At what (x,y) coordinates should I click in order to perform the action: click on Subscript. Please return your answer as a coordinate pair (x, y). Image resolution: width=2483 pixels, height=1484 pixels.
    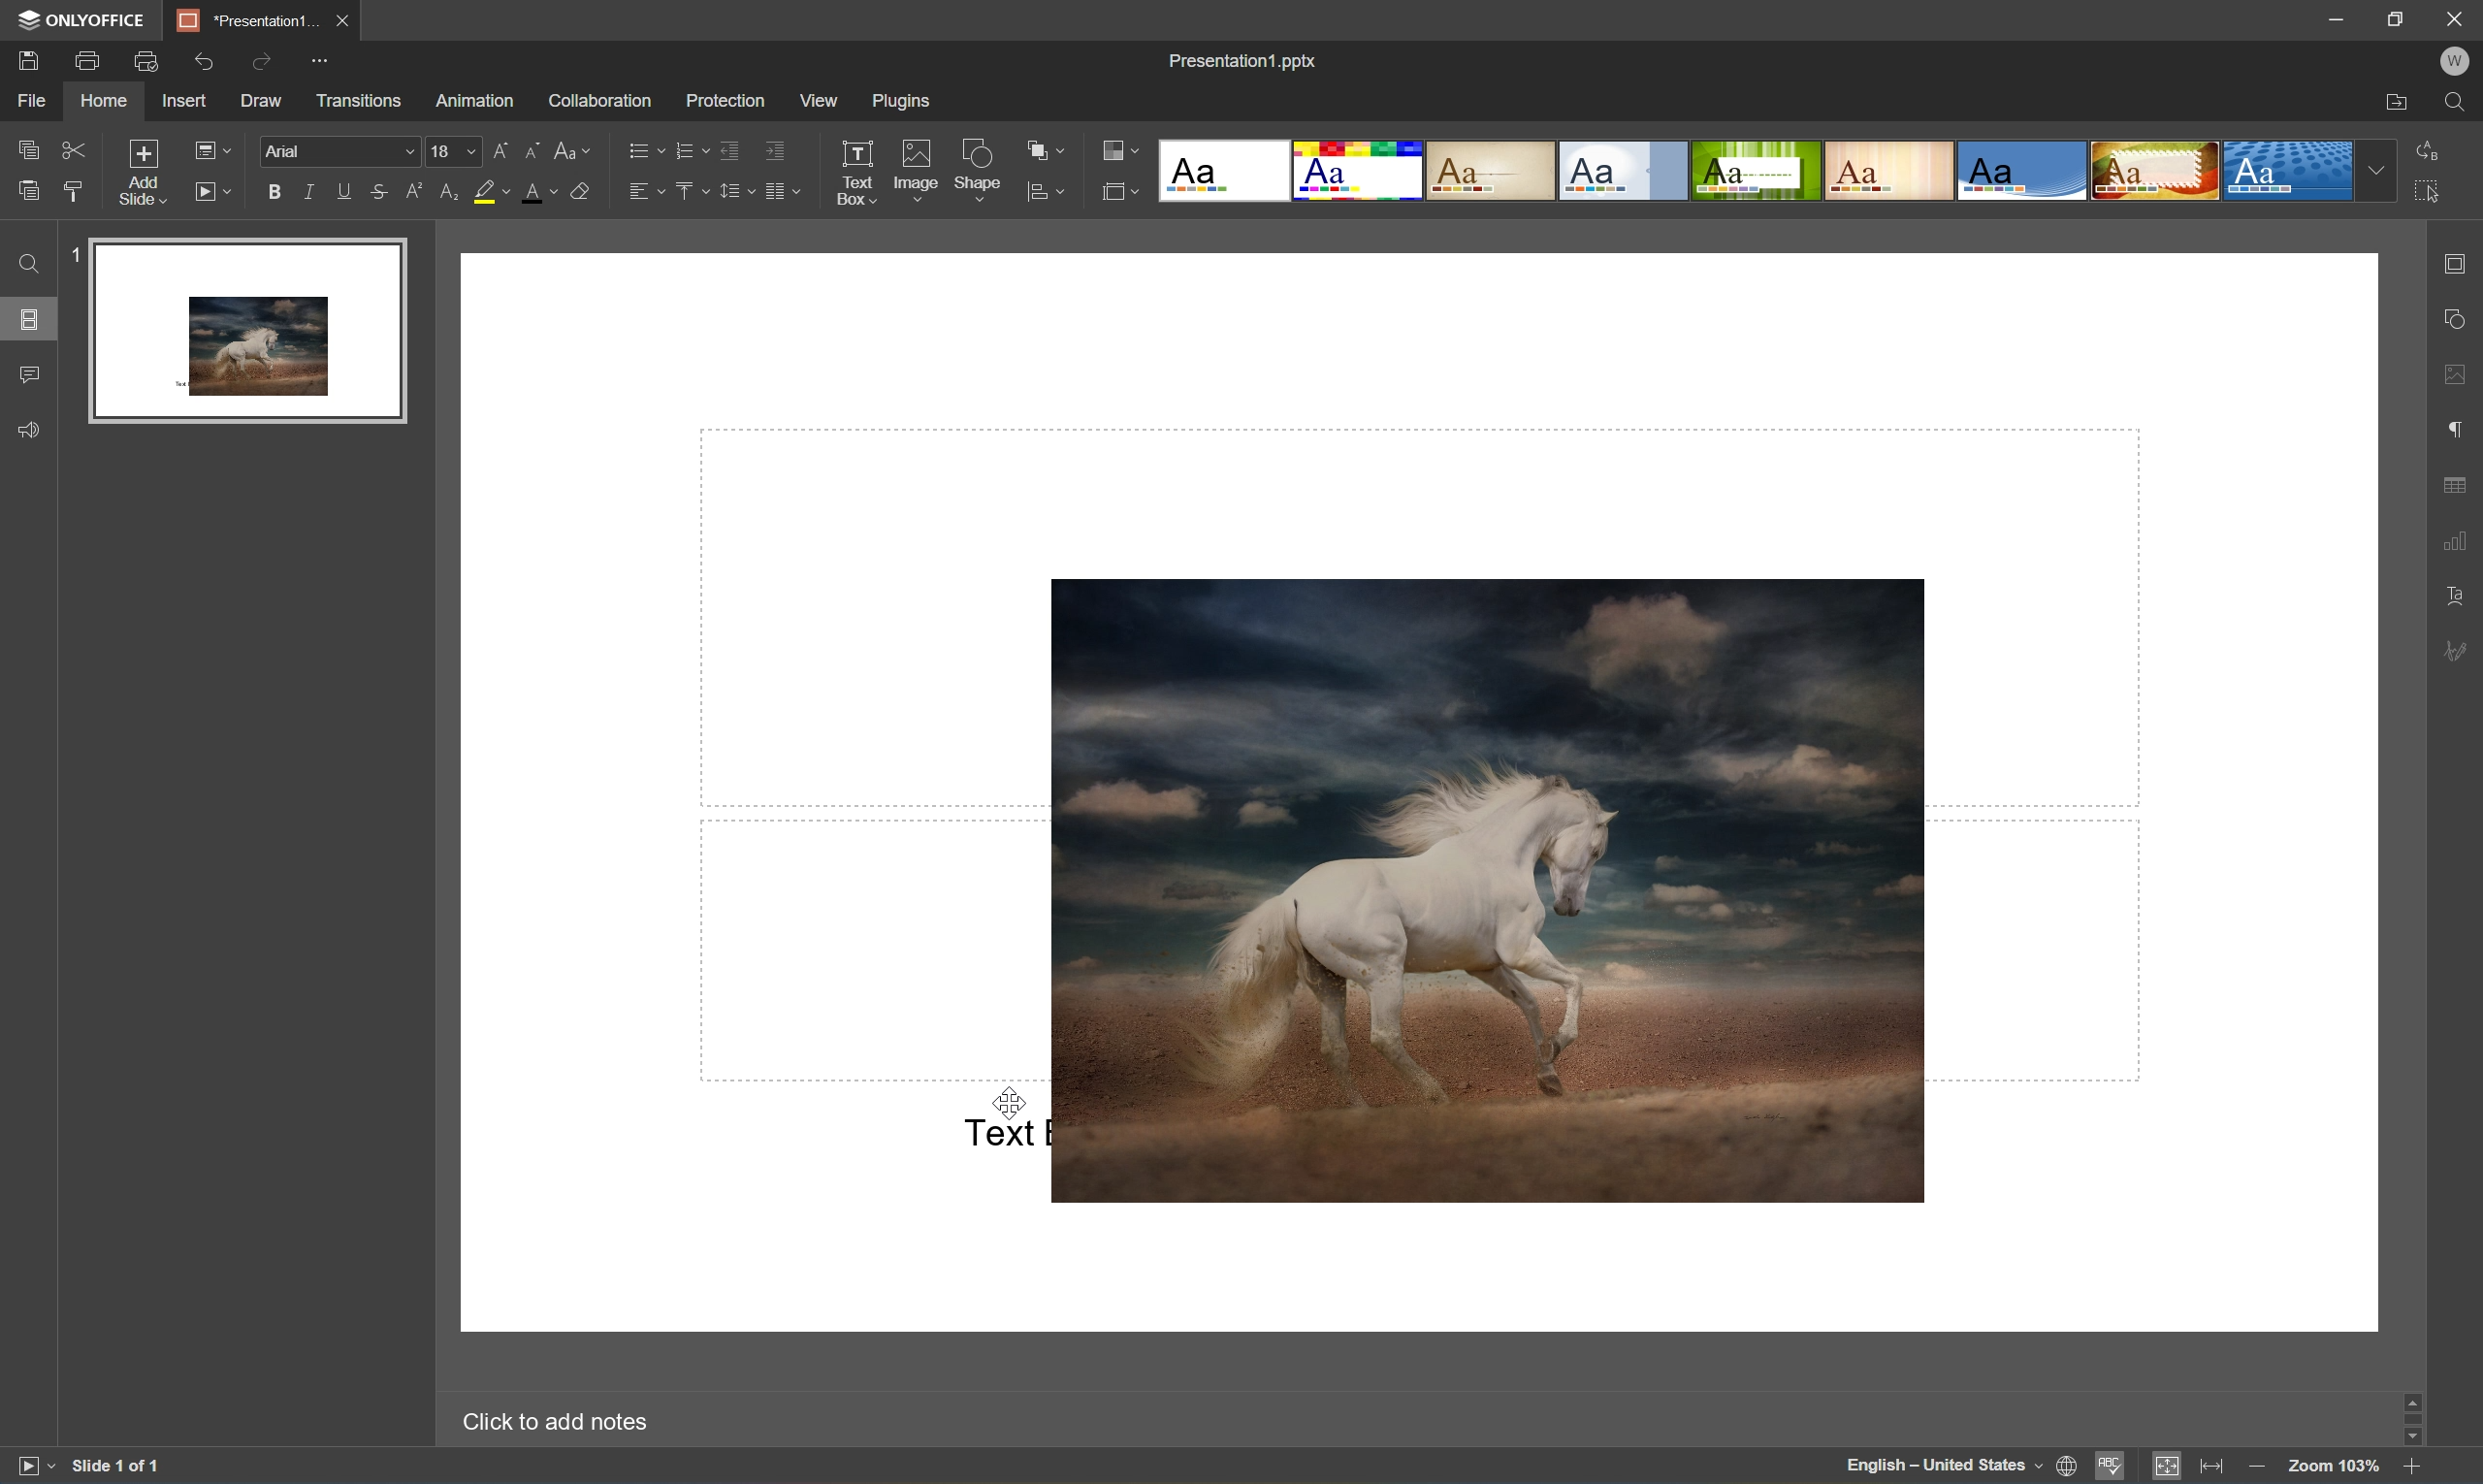
    Looking at the image, I should click on (452, 192).